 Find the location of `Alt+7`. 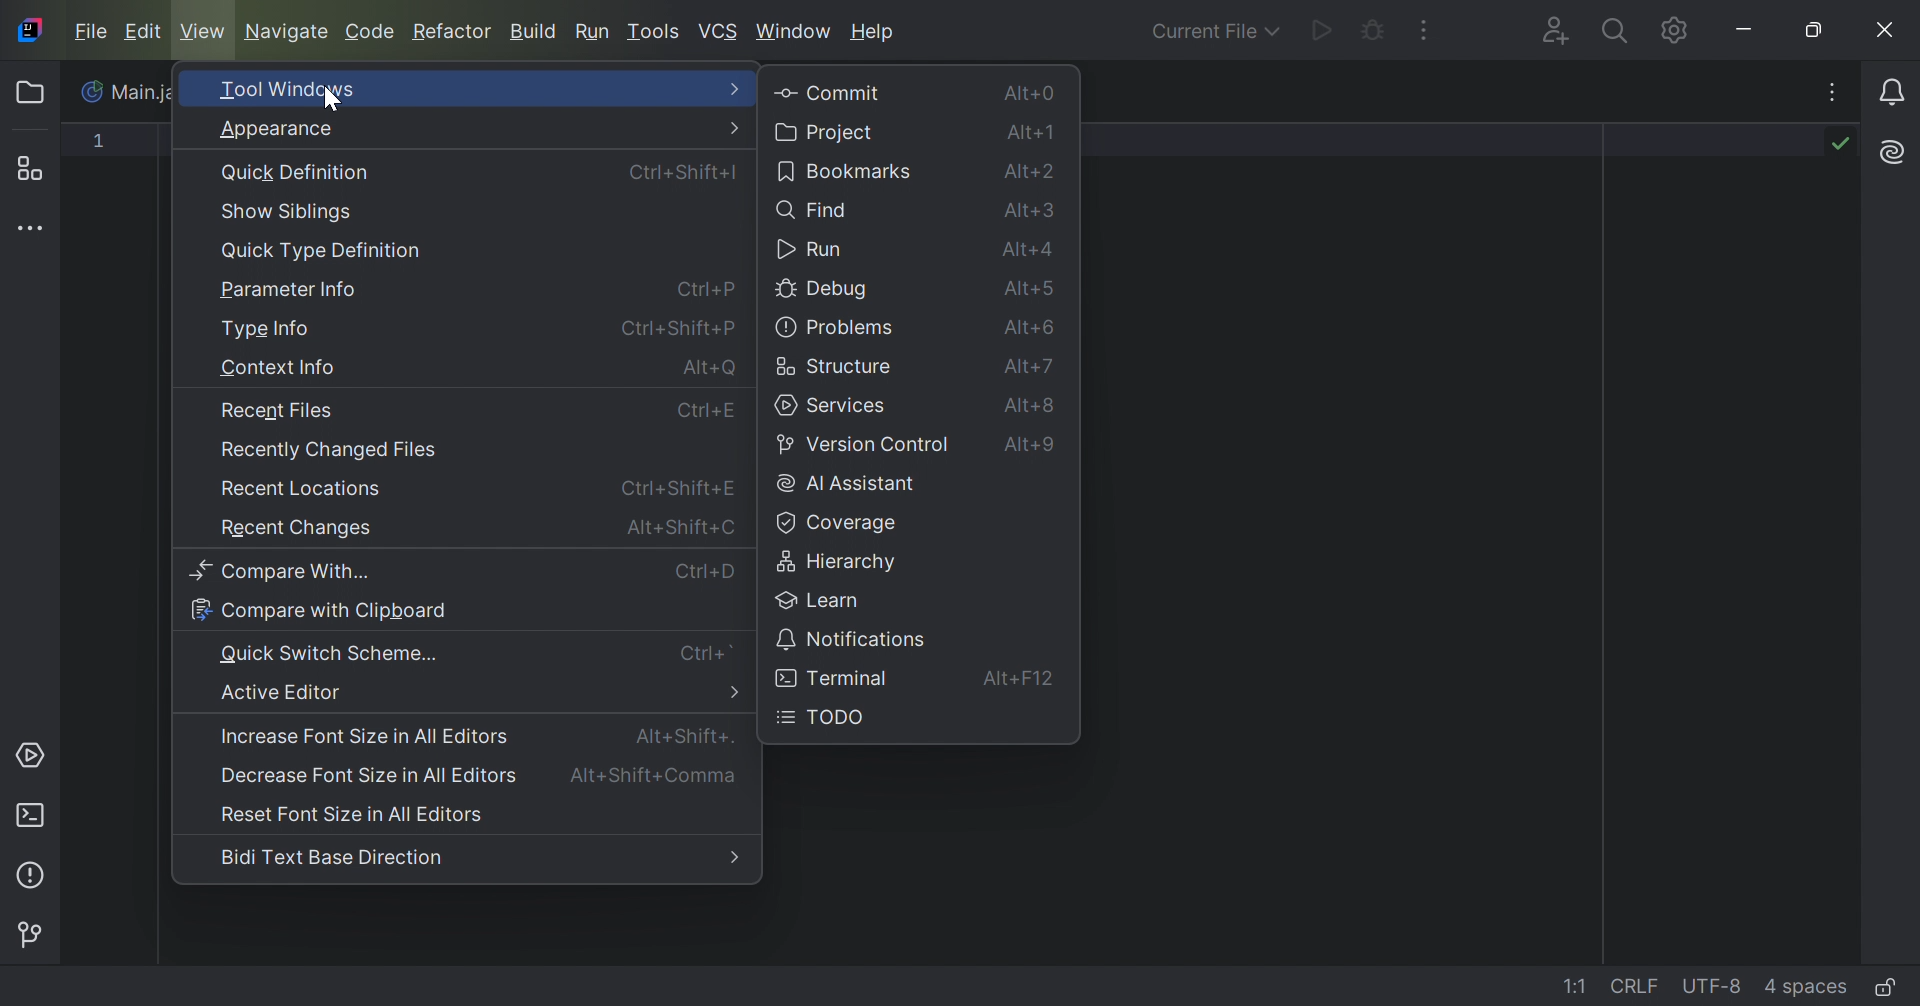

Alt+7 is located at coordinates (1031, 369).